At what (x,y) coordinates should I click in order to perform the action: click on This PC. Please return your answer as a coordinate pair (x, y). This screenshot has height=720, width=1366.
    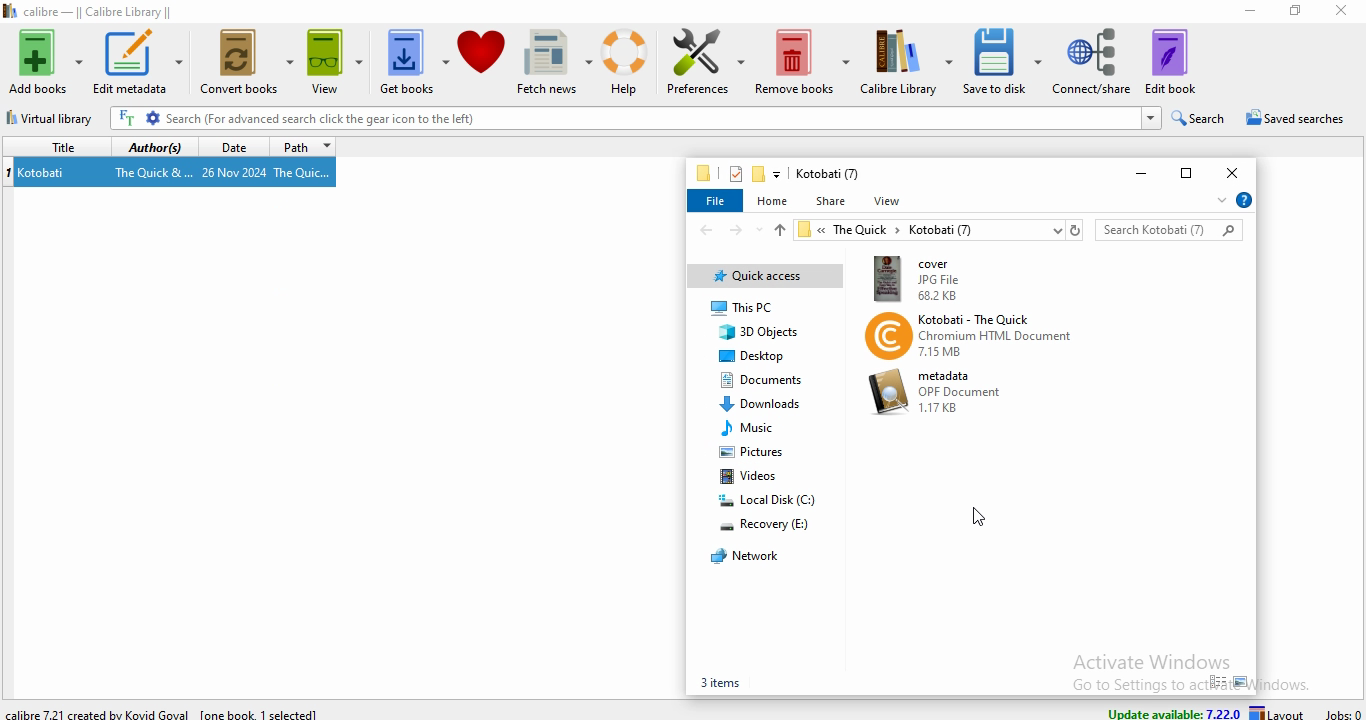
    Looking at the image, I should click on (768, 308).